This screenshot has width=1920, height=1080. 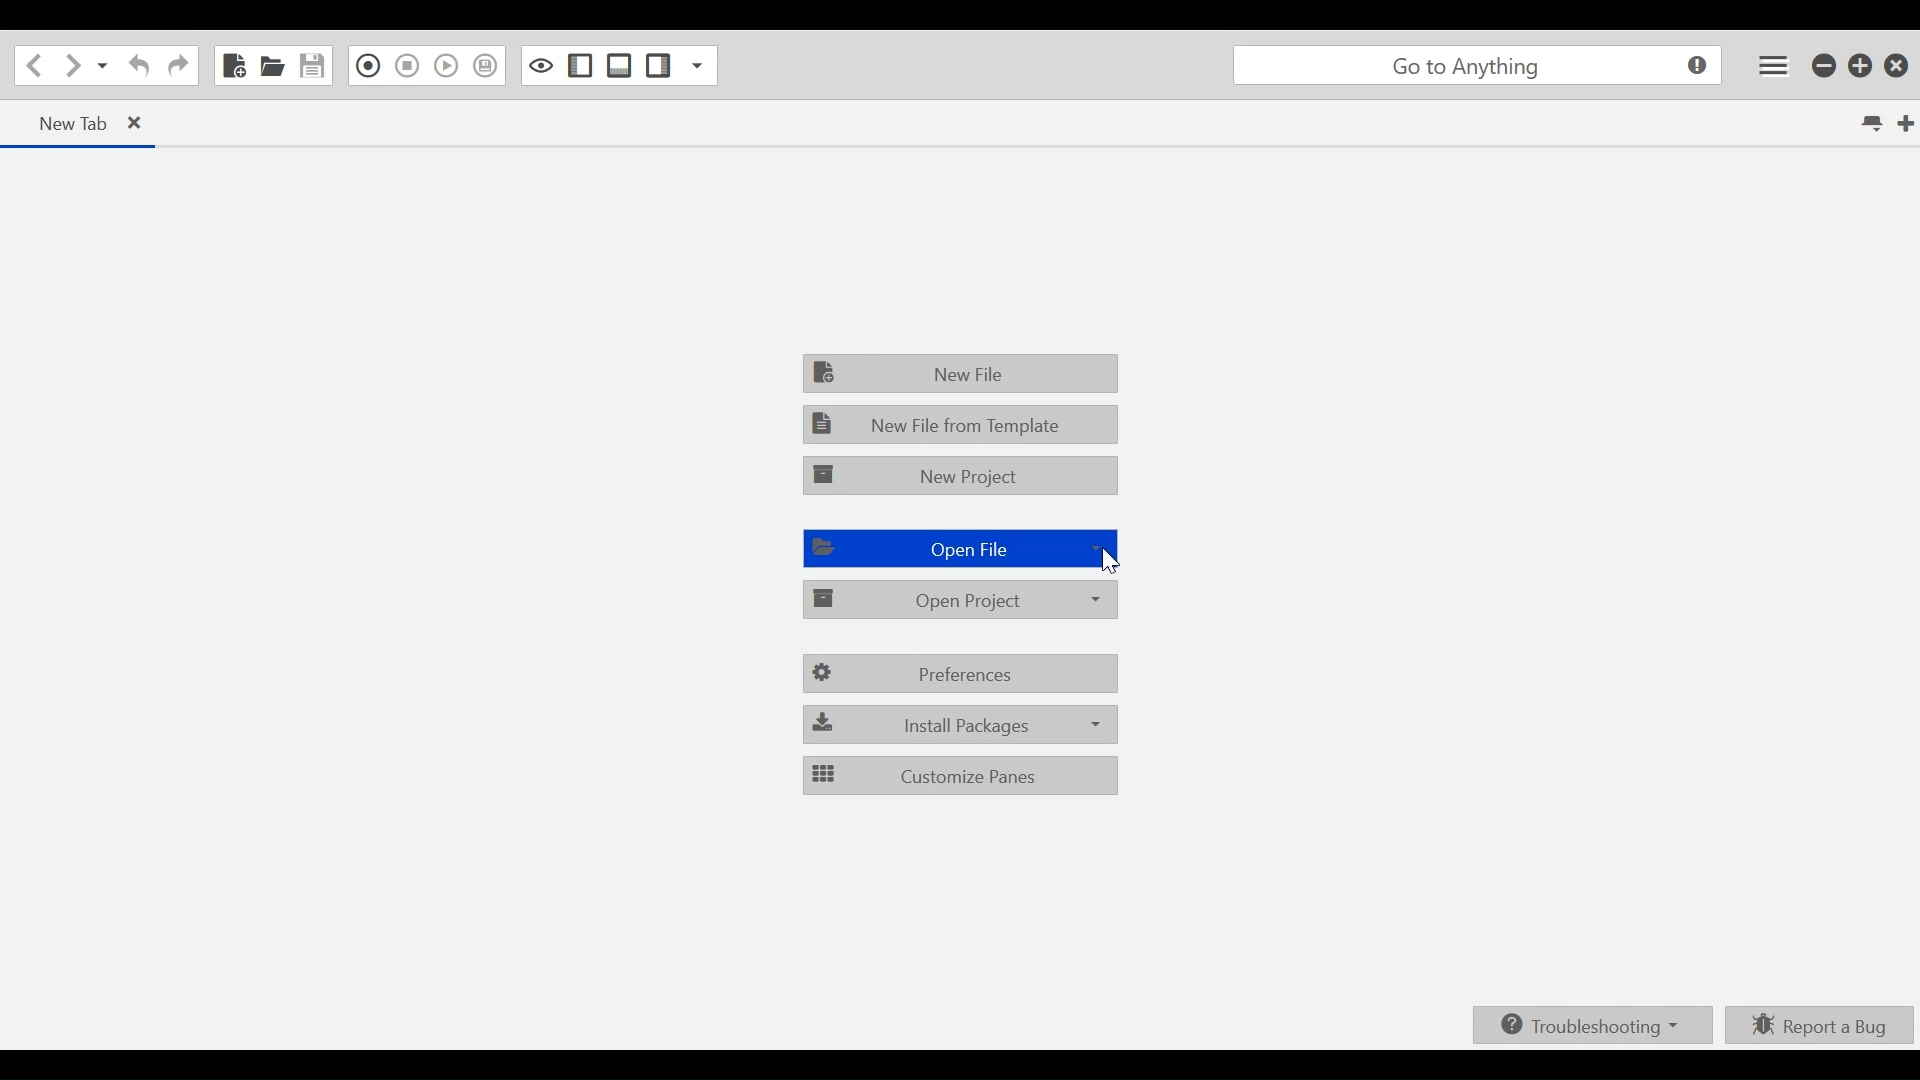 What do you see at coordinates (103, 65) in the screenshot?
I see `Recent LOcations` at bounding box center [103, 65].